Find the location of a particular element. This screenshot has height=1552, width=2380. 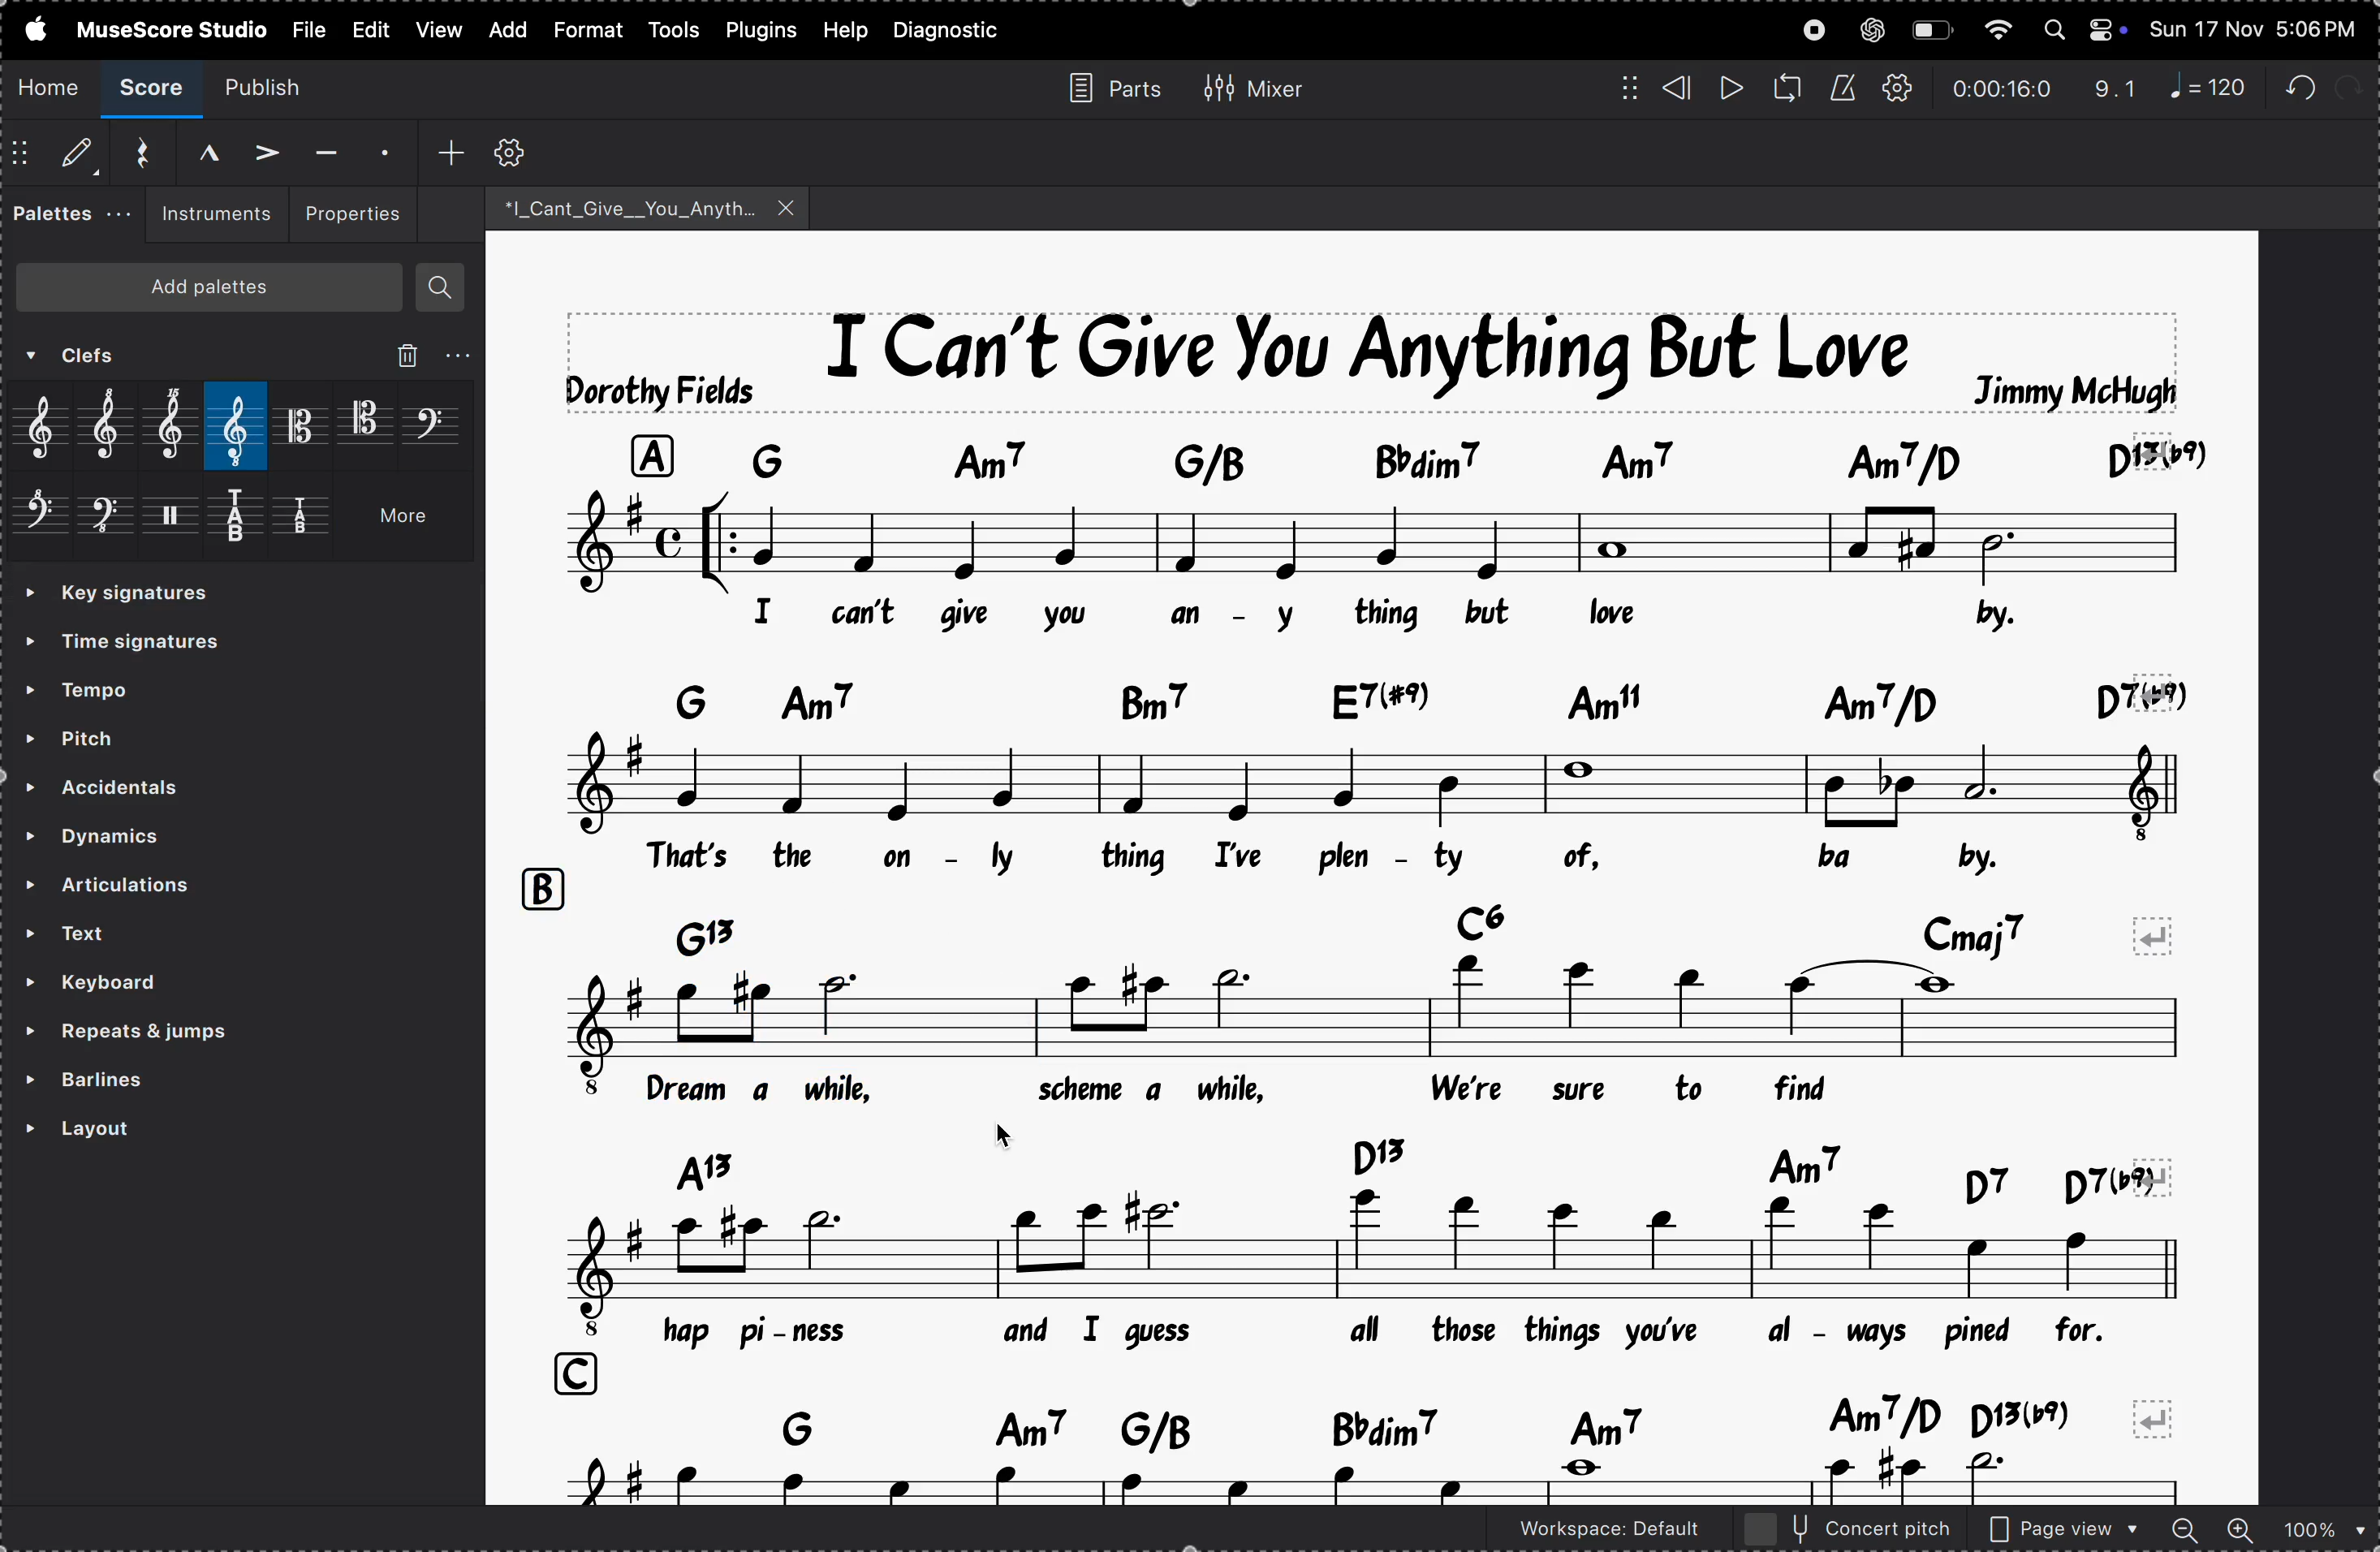

percussion is located at coordinates (178, 523).